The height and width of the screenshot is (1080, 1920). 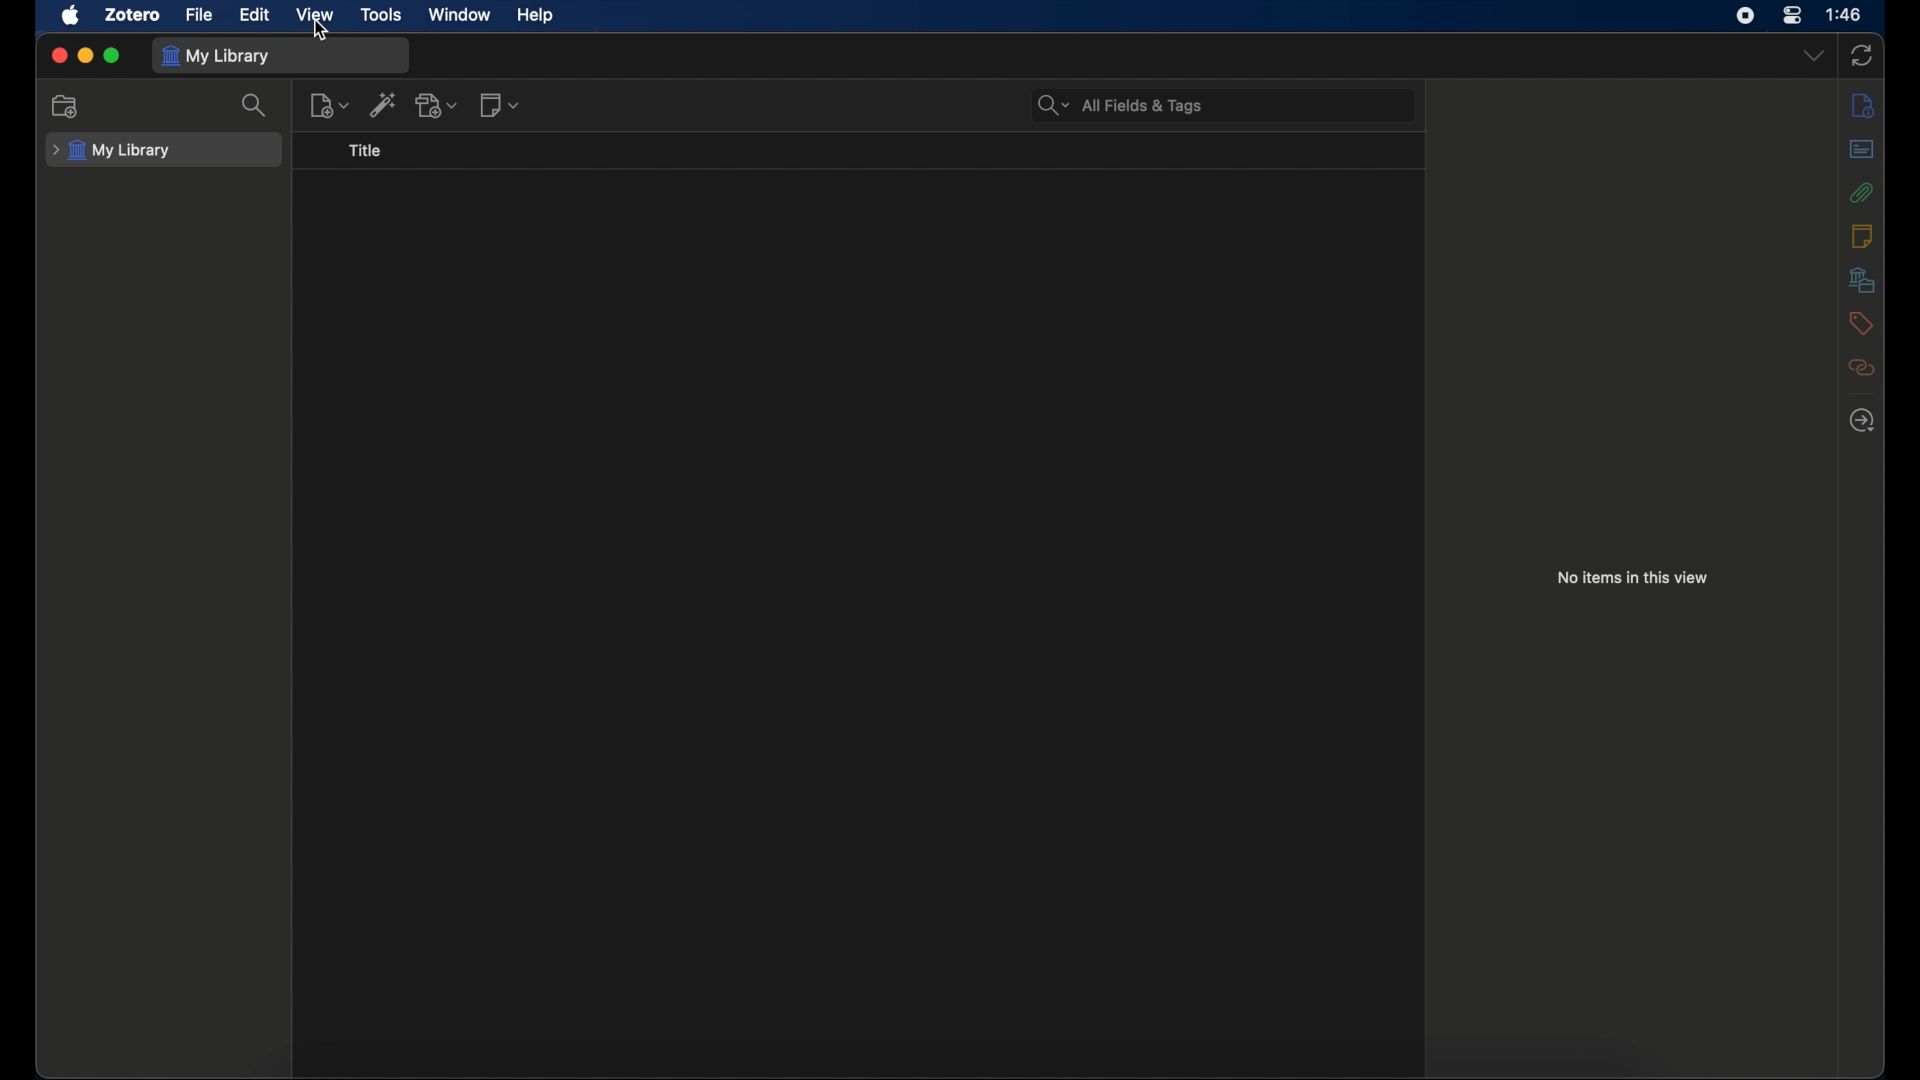 I want to click on new notes, so click(x=498, y=104).